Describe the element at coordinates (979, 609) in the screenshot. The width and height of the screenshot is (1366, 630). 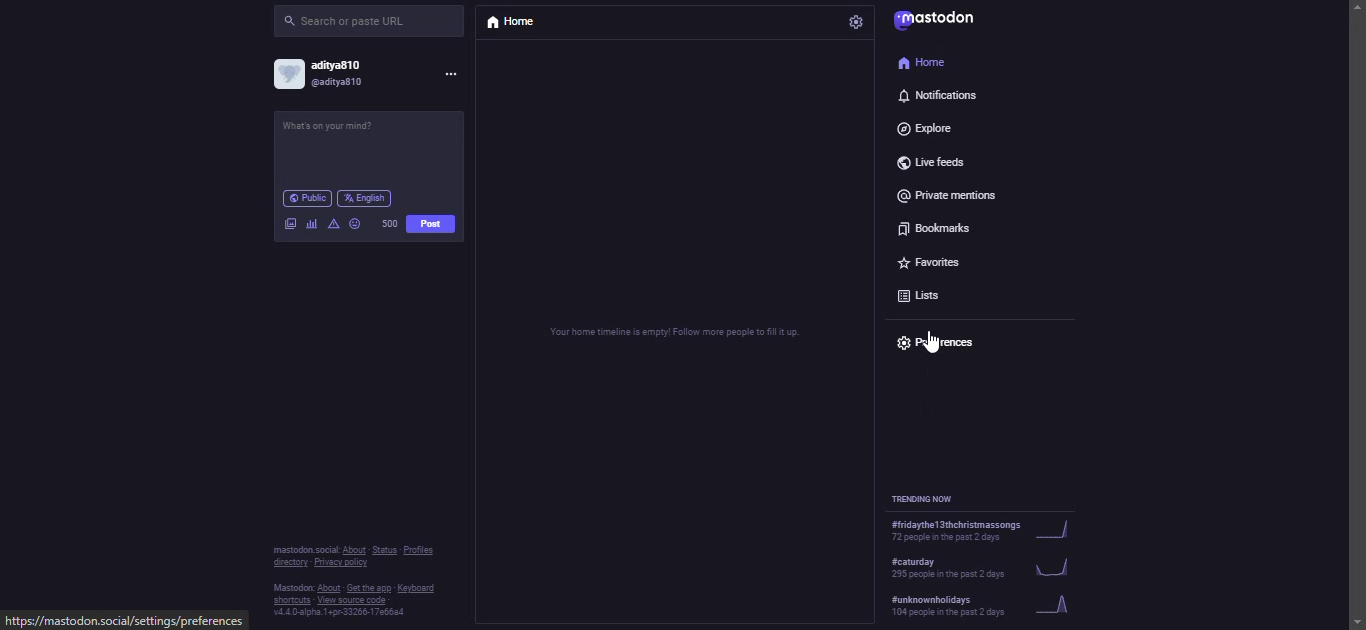
I see `trending` at that location.